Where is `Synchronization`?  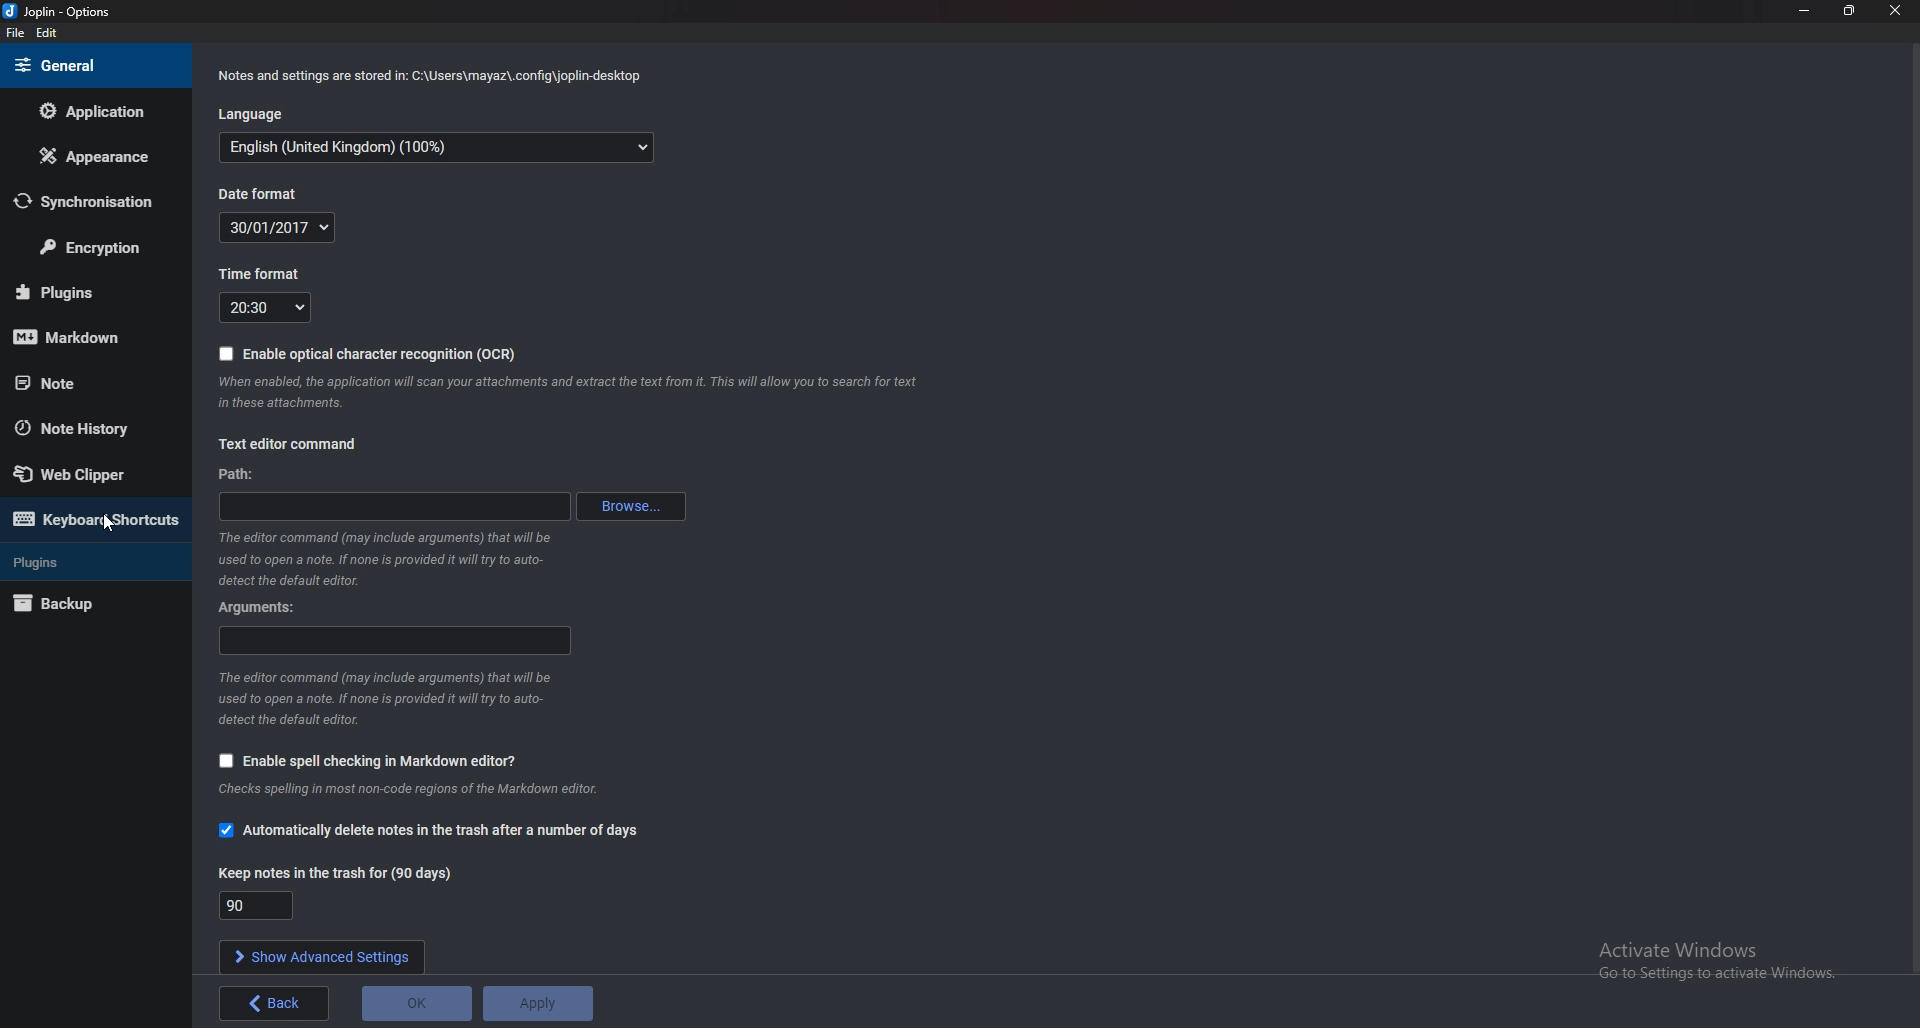
Synchronization is located at coordinates (97, 200).